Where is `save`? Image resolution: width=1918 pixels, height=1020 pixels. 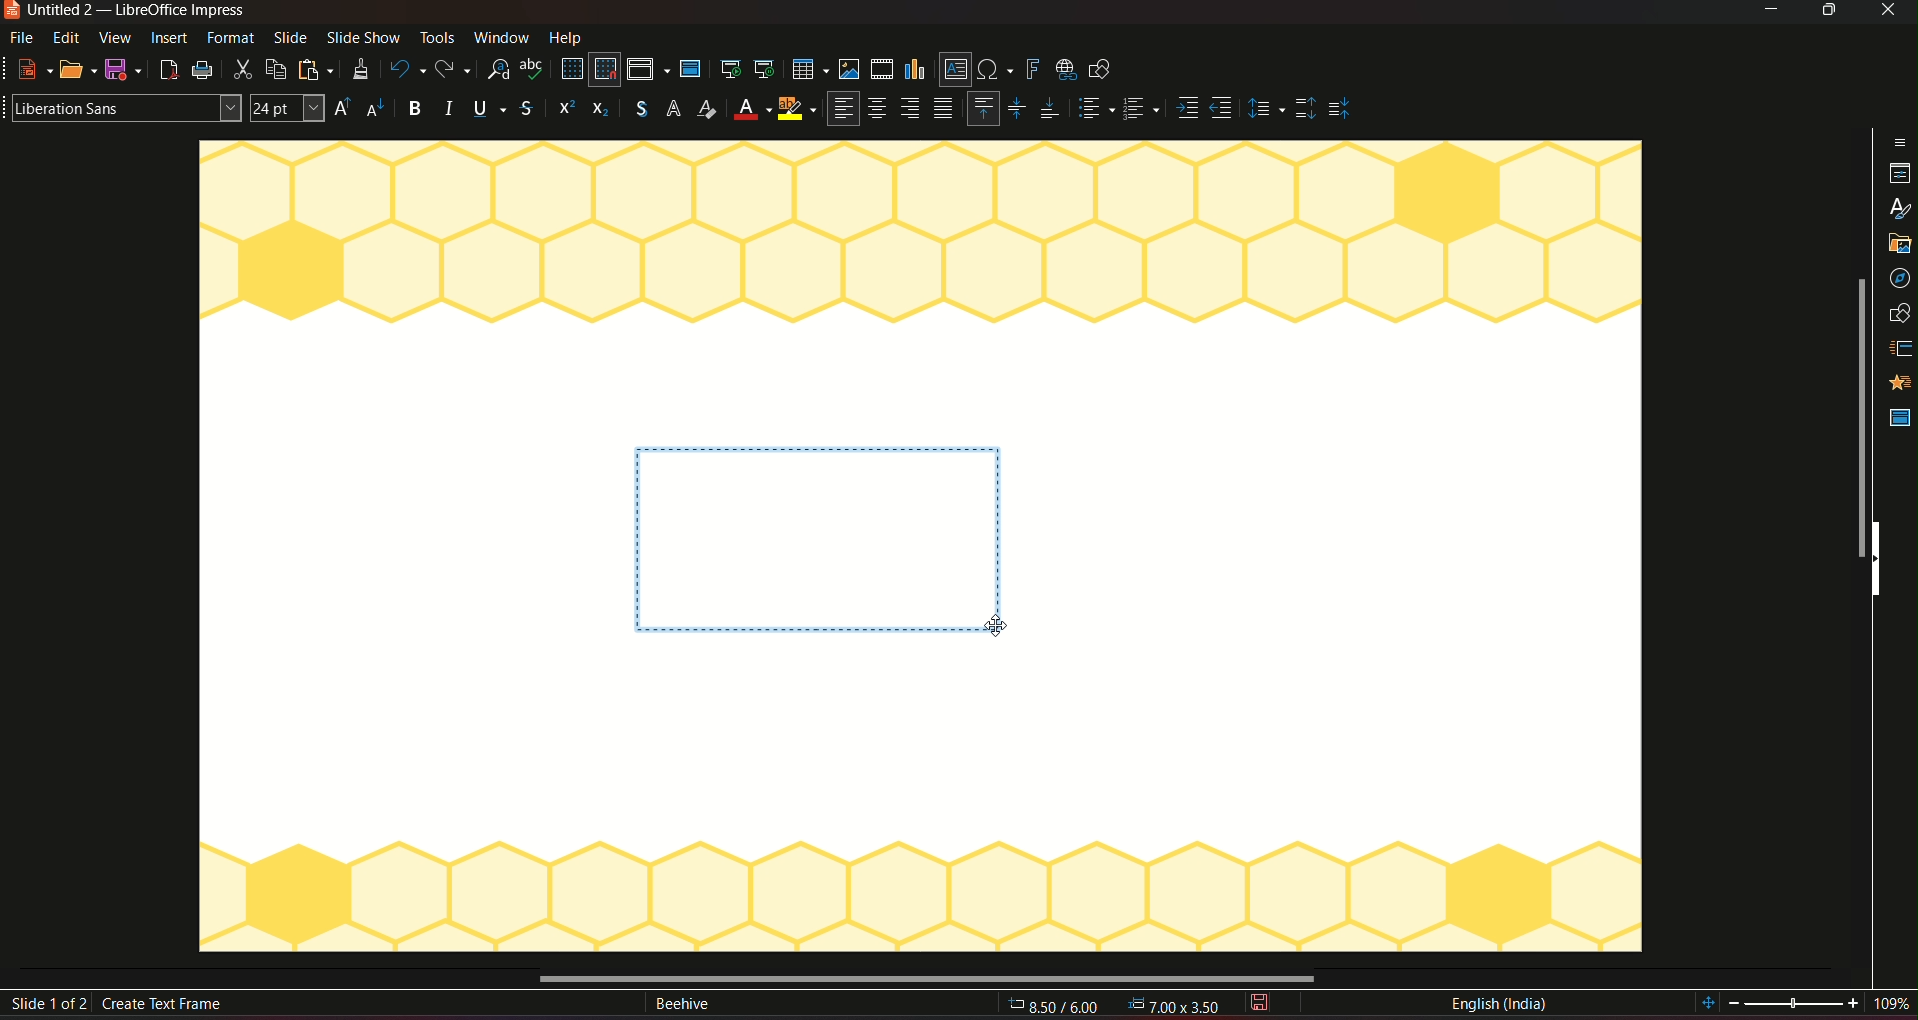 save is located at coordinates (123, 69).